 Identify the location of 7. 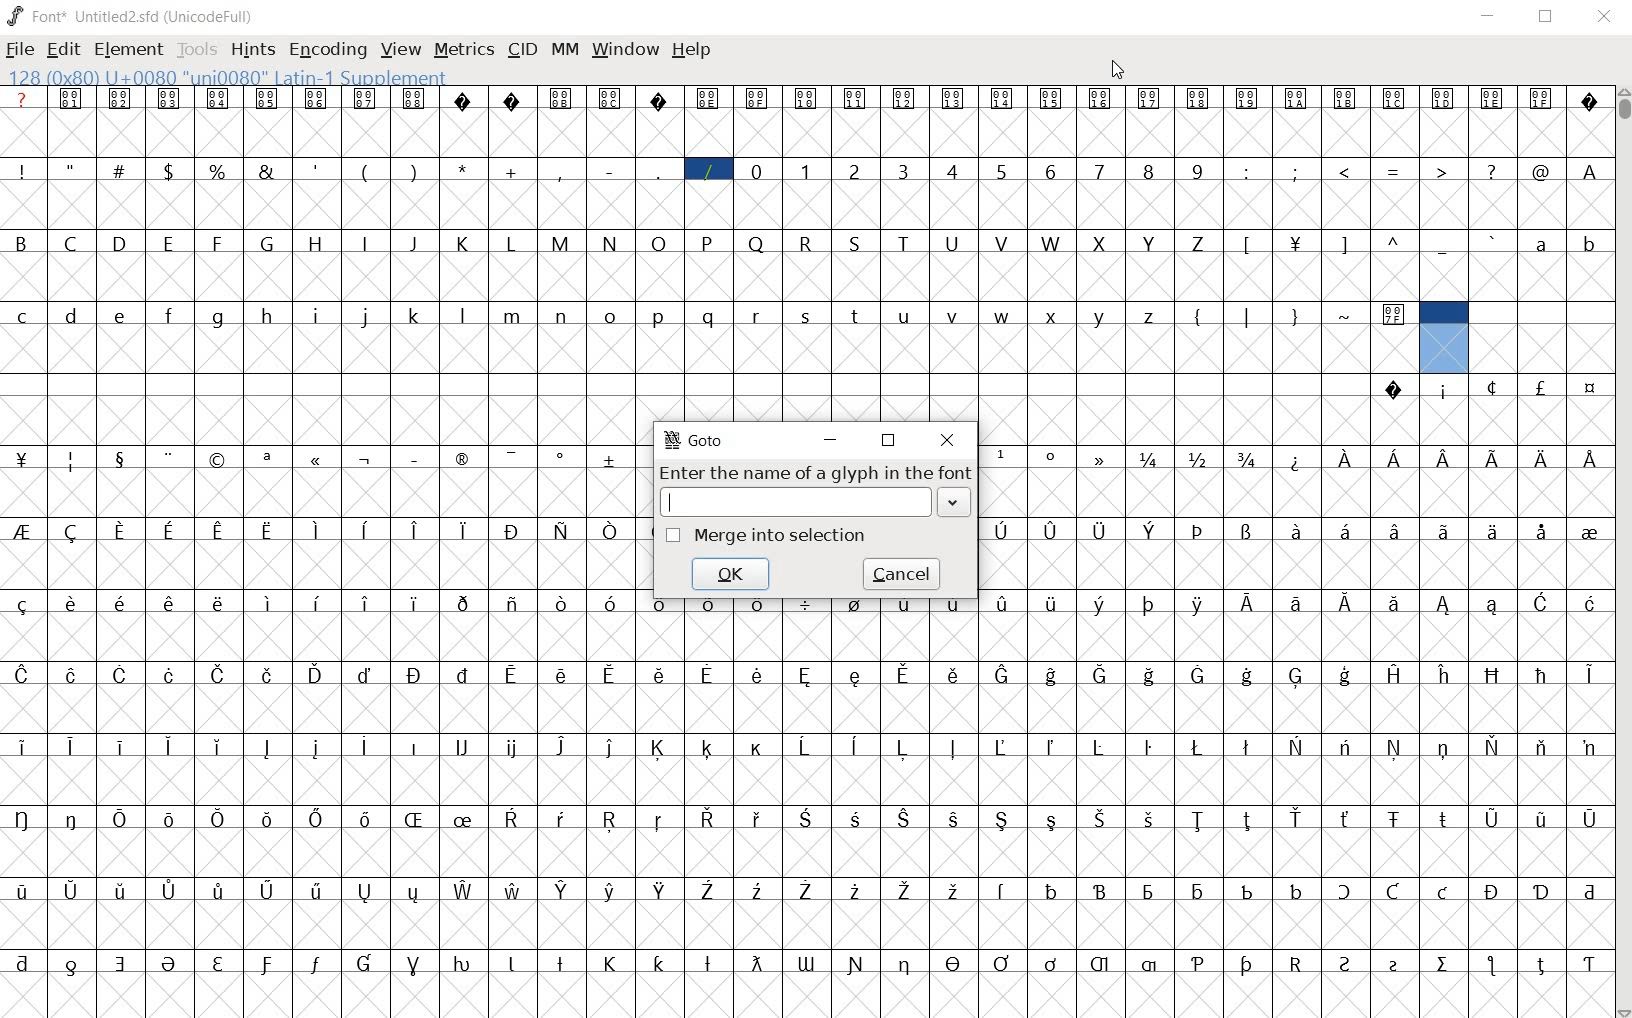
(1100, 170).